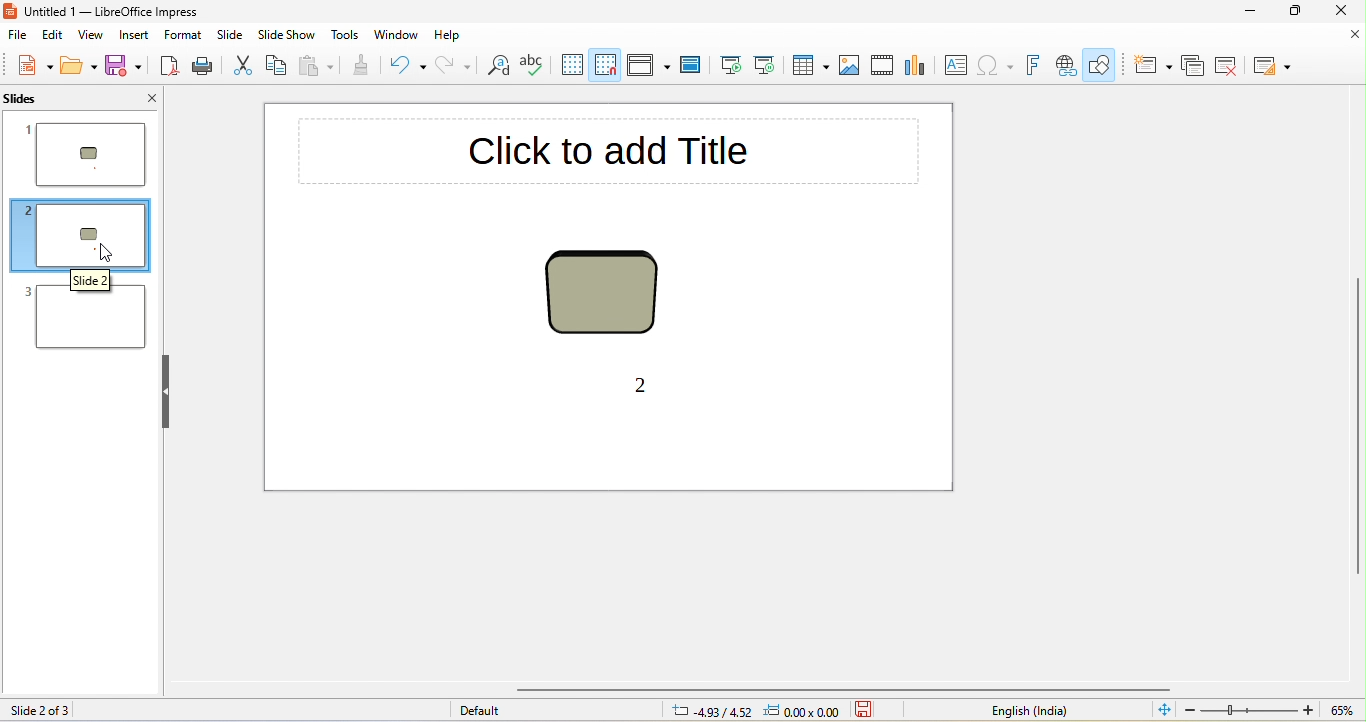 The image size is (1366, 722). I want to click on slides, so click(44, 98).